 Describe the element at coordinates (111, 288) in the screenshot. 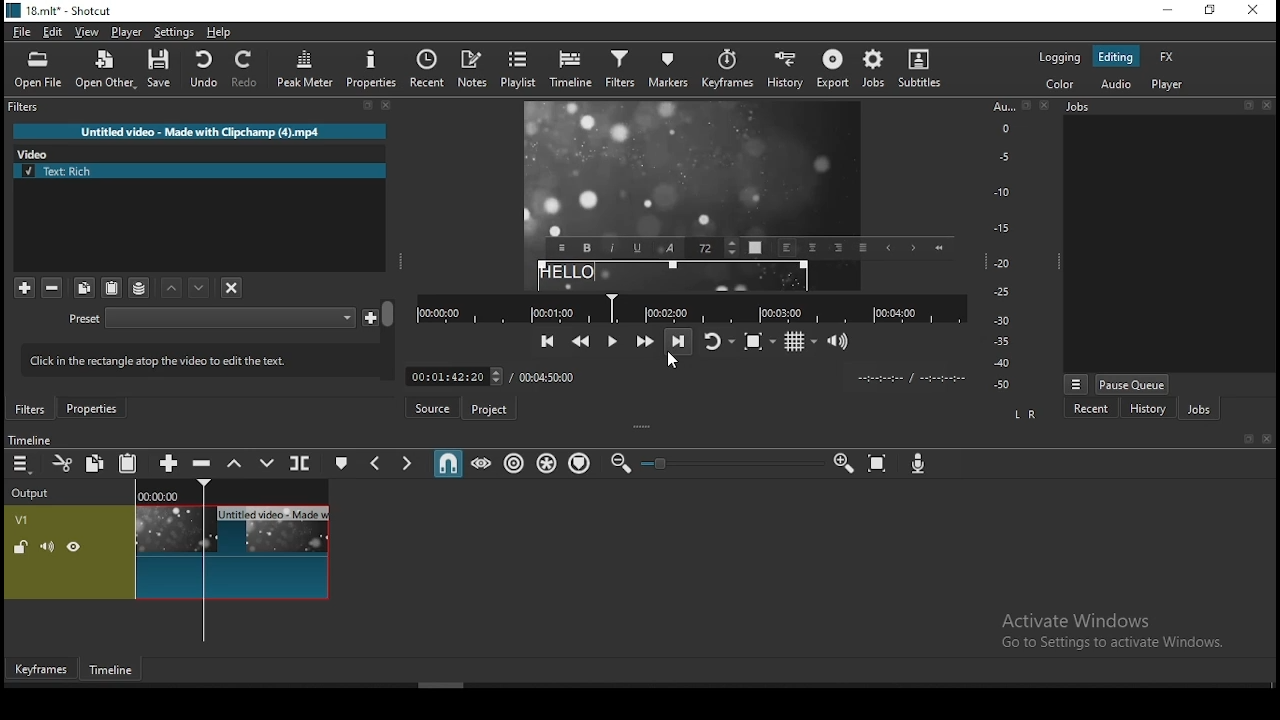

I see `paste` at that location.